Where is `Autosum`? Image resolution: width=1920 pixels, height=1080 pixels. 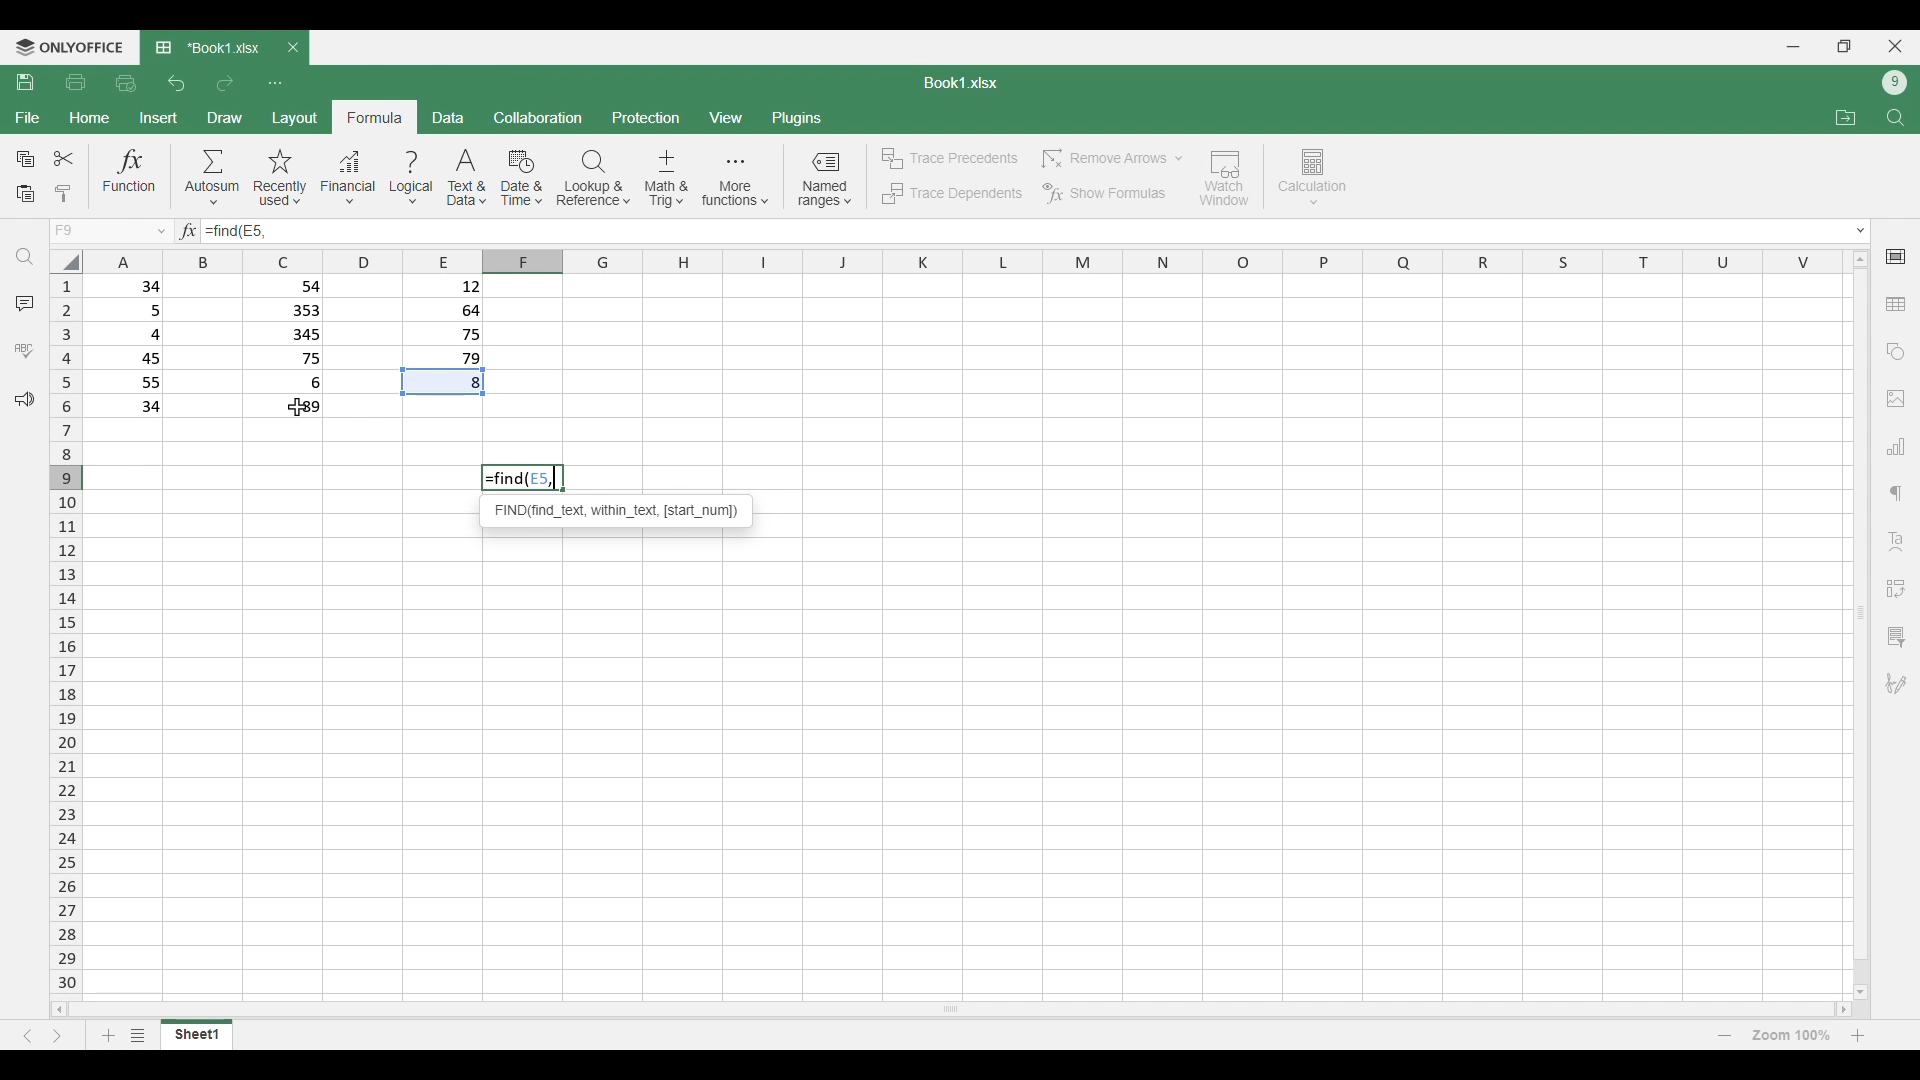
Autosum is located at coordinates (213, 176).